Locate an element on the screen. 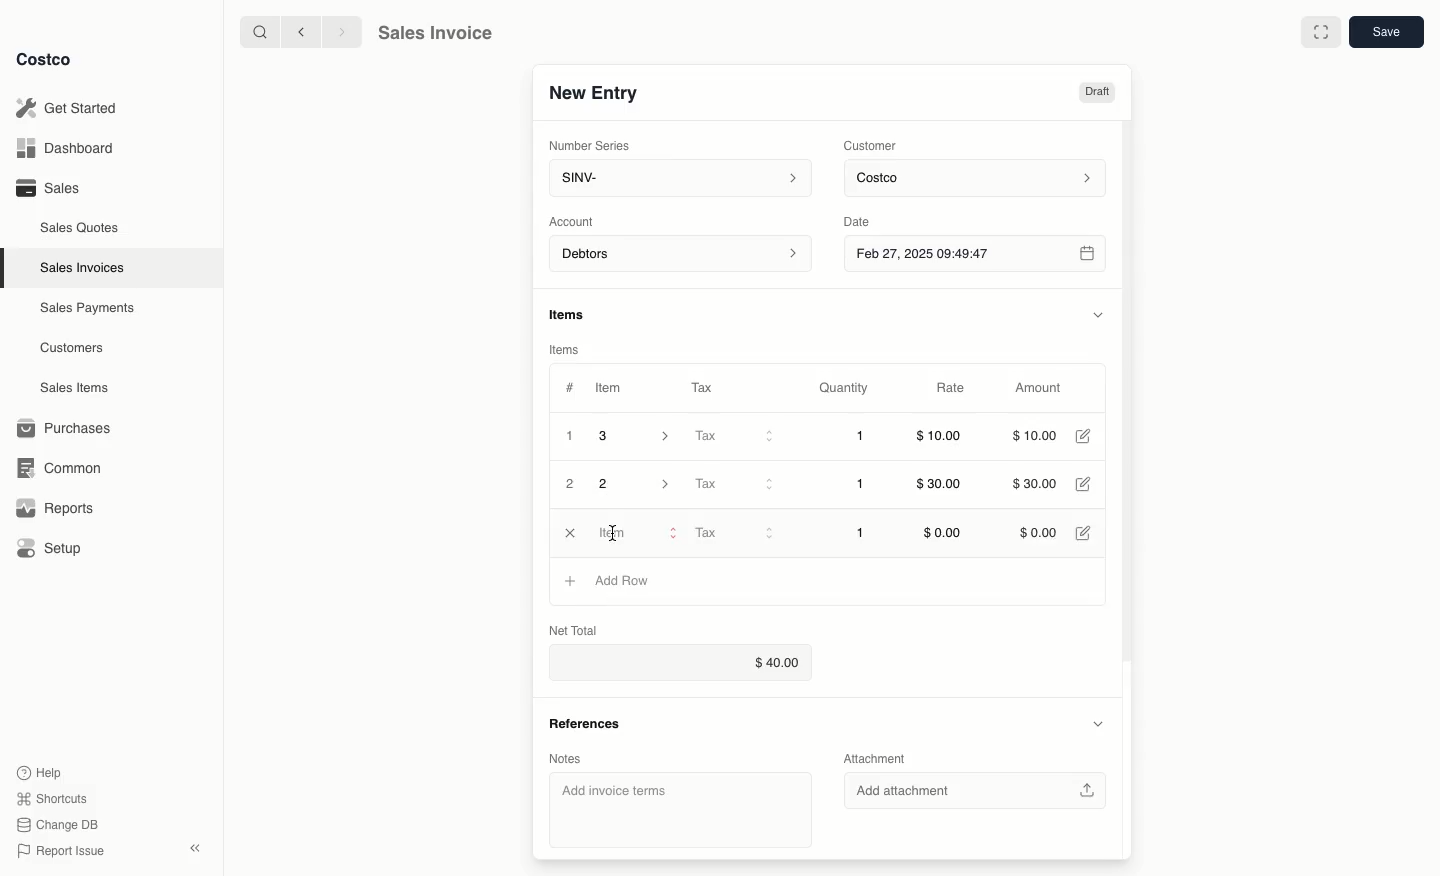 The image size is (1440, 876). Debtors is located at coordinates (681, 255).